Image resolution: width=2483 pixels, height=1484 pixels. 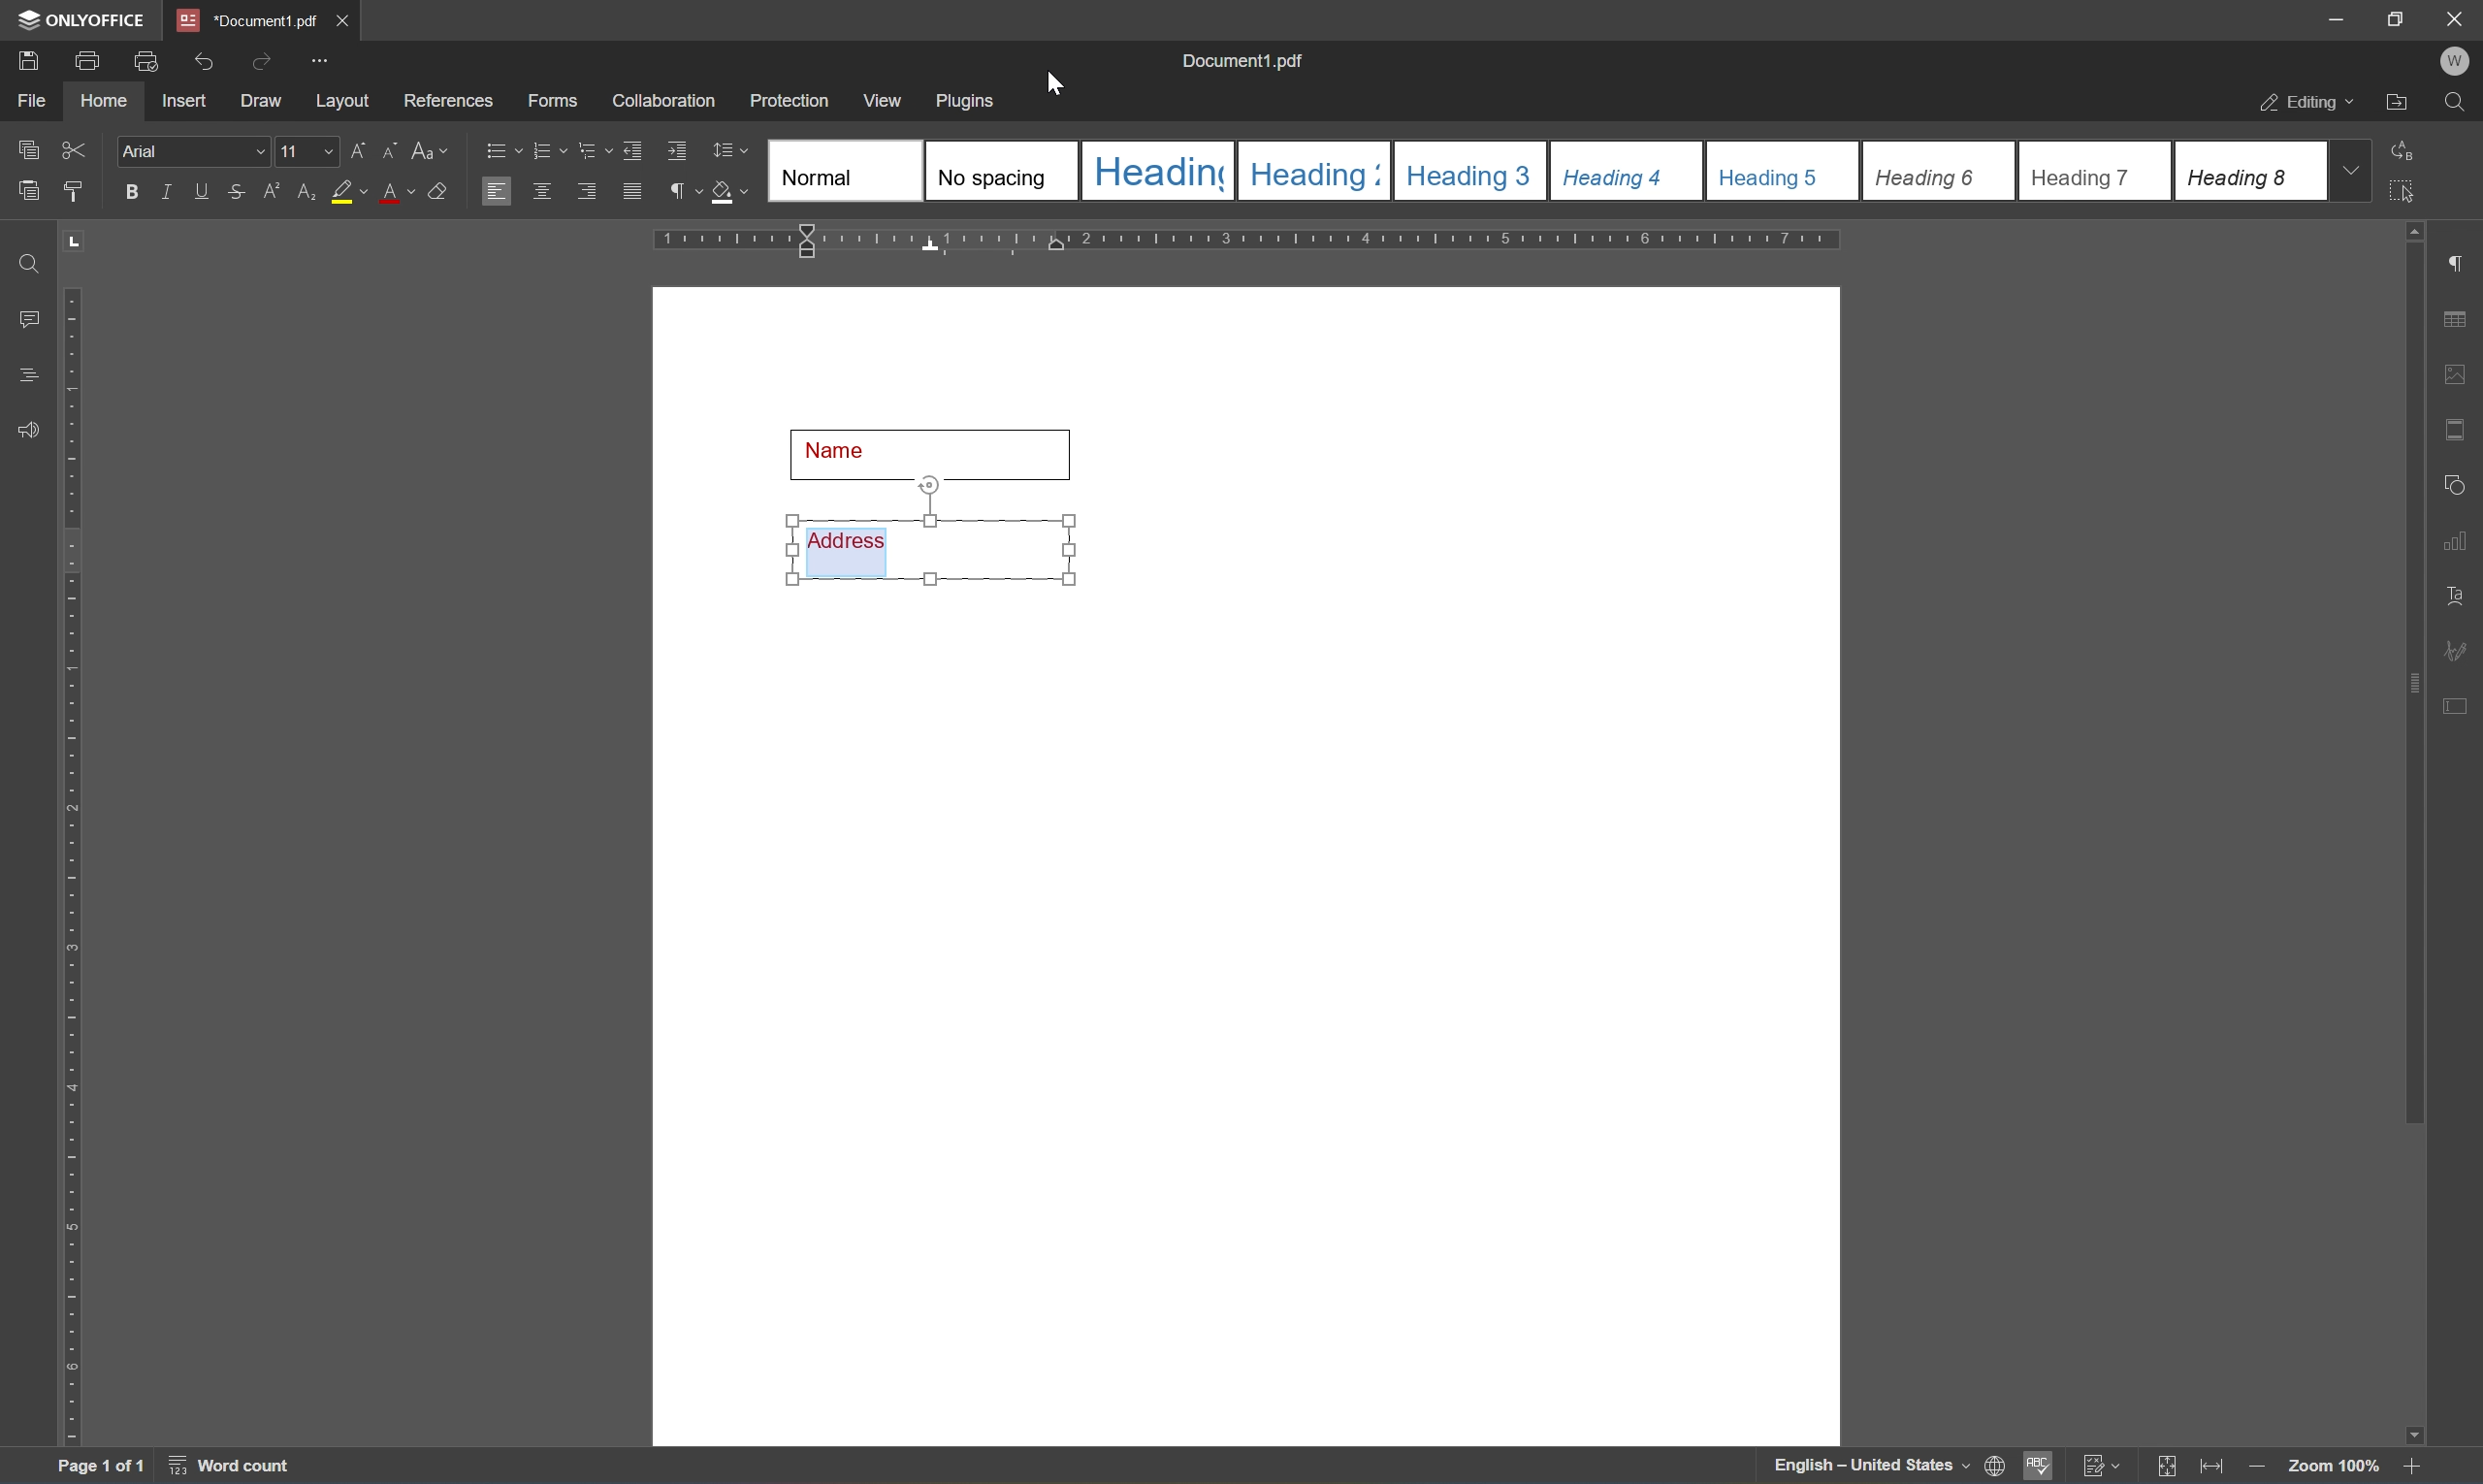 I want to click on ruler, so click(x=1251, y=240).